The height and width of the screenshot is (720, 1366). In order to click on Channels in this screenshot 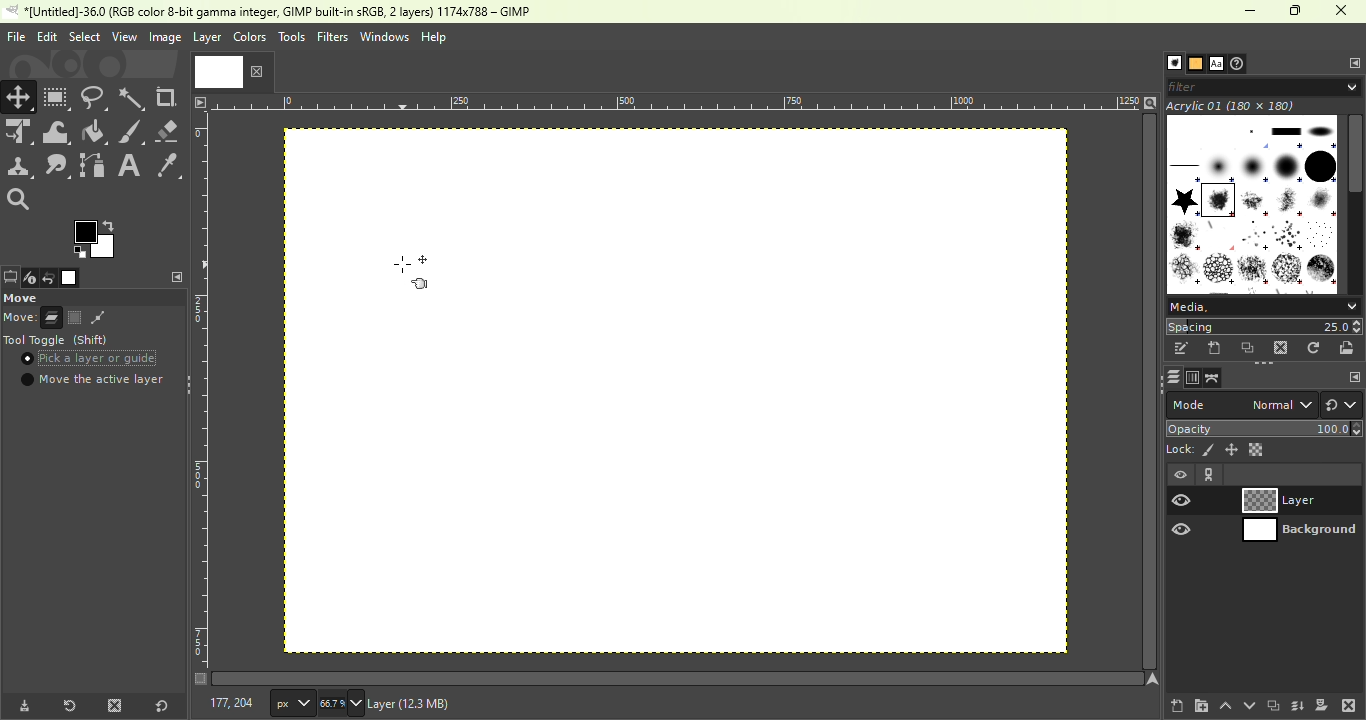, I will do `click(1191, 378)`.